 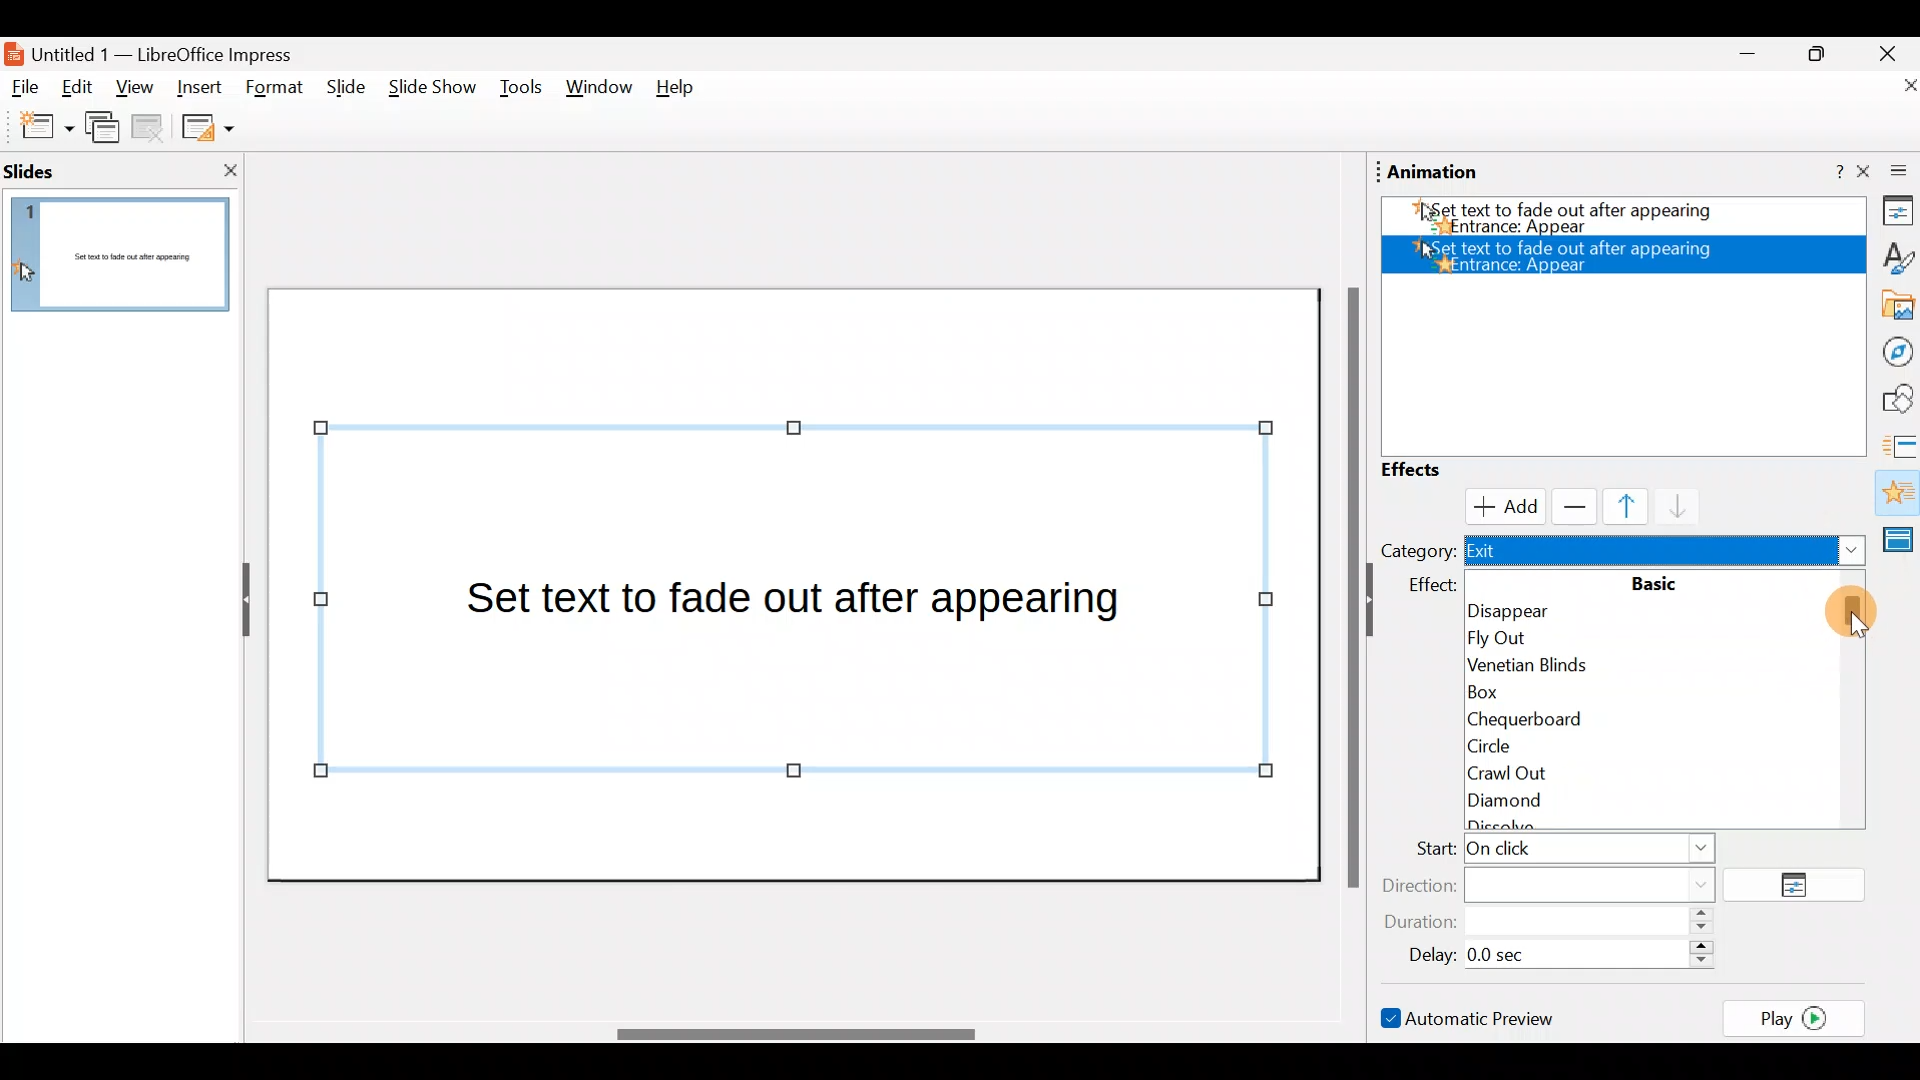 I want to click on Automatic preview, so click(x=1471, y=1017).